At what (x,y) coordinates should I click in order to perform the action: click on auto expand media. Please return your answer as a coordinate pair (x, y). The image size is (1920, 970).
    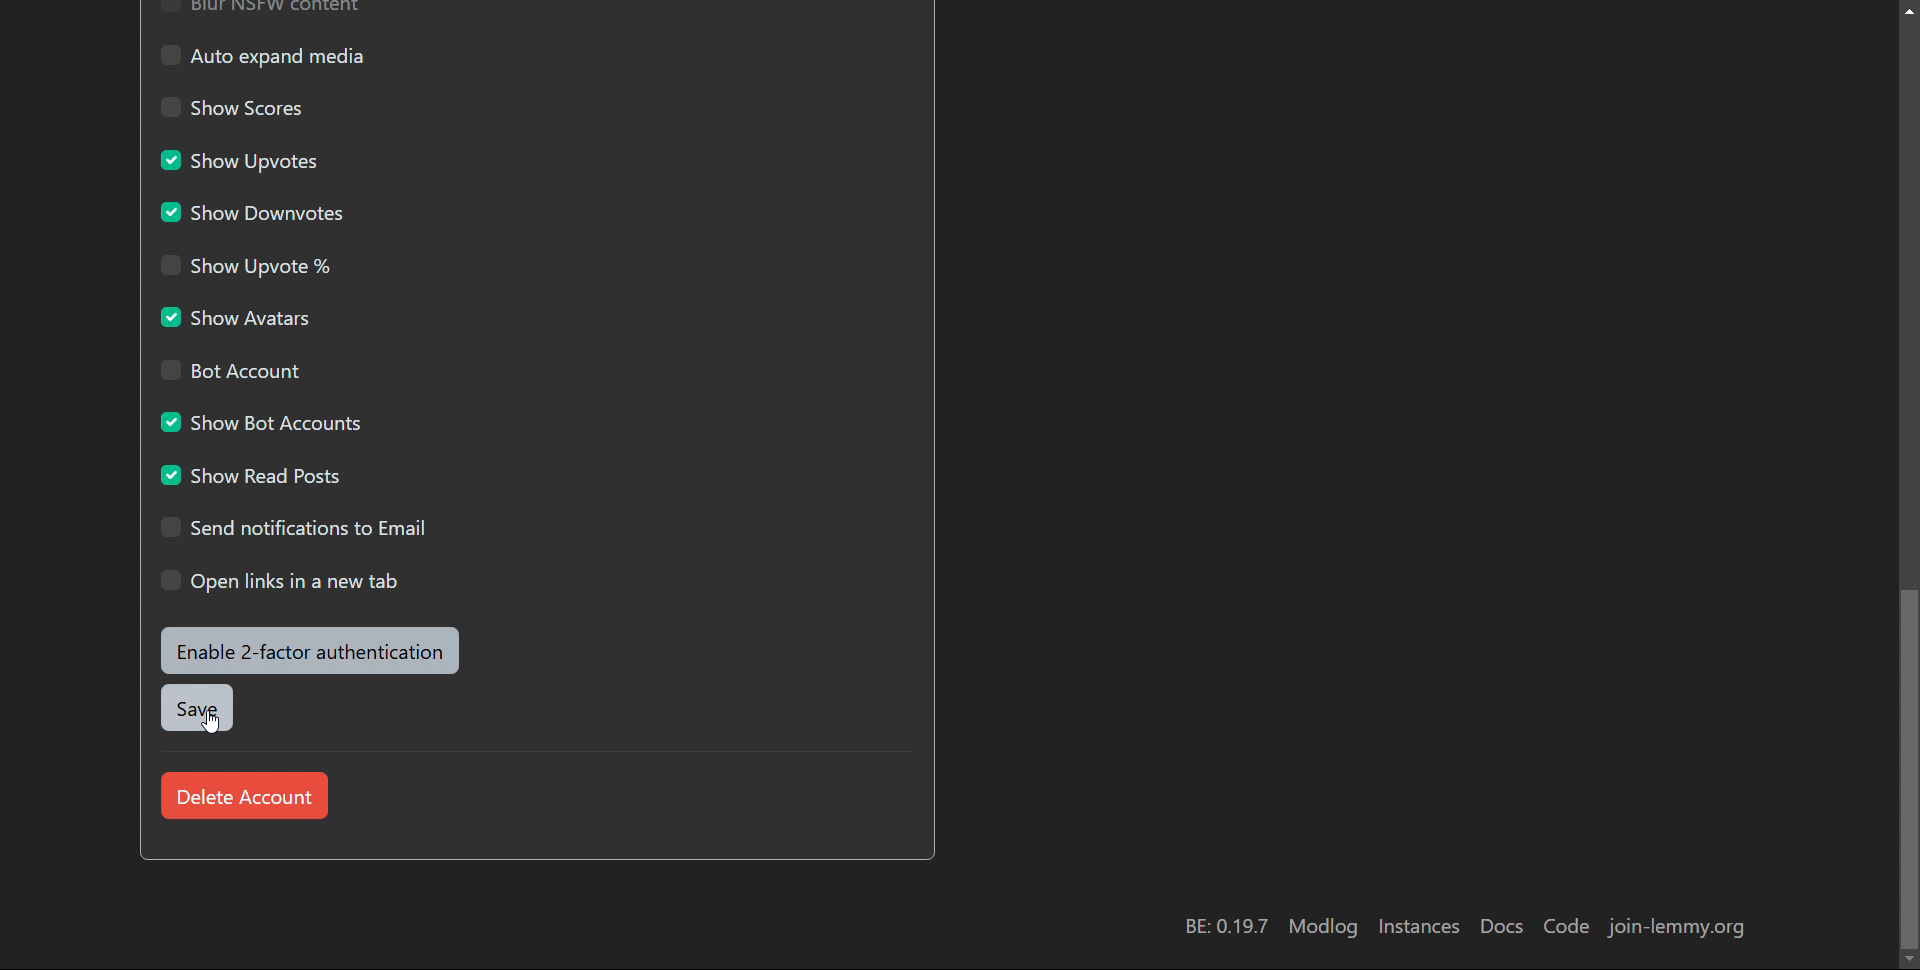
    Looking at the image, I should click on (263, 55).